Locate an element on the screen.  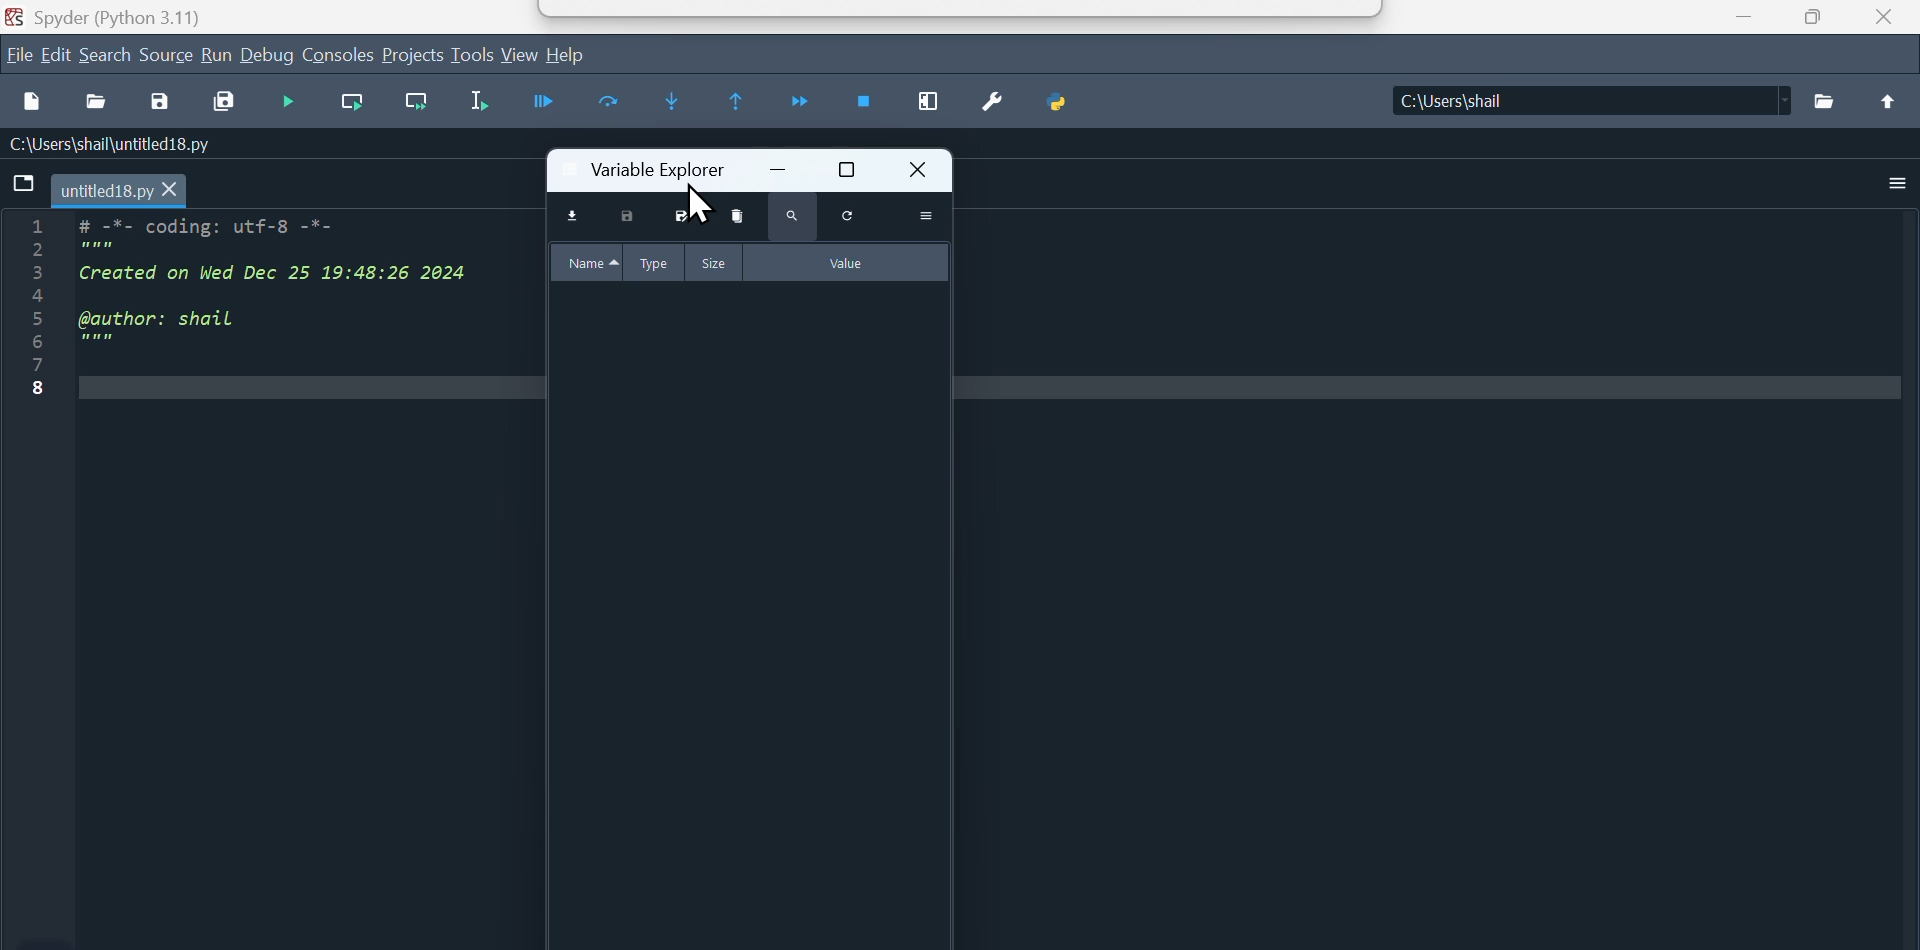
icon is located at coordinates (24, 189).